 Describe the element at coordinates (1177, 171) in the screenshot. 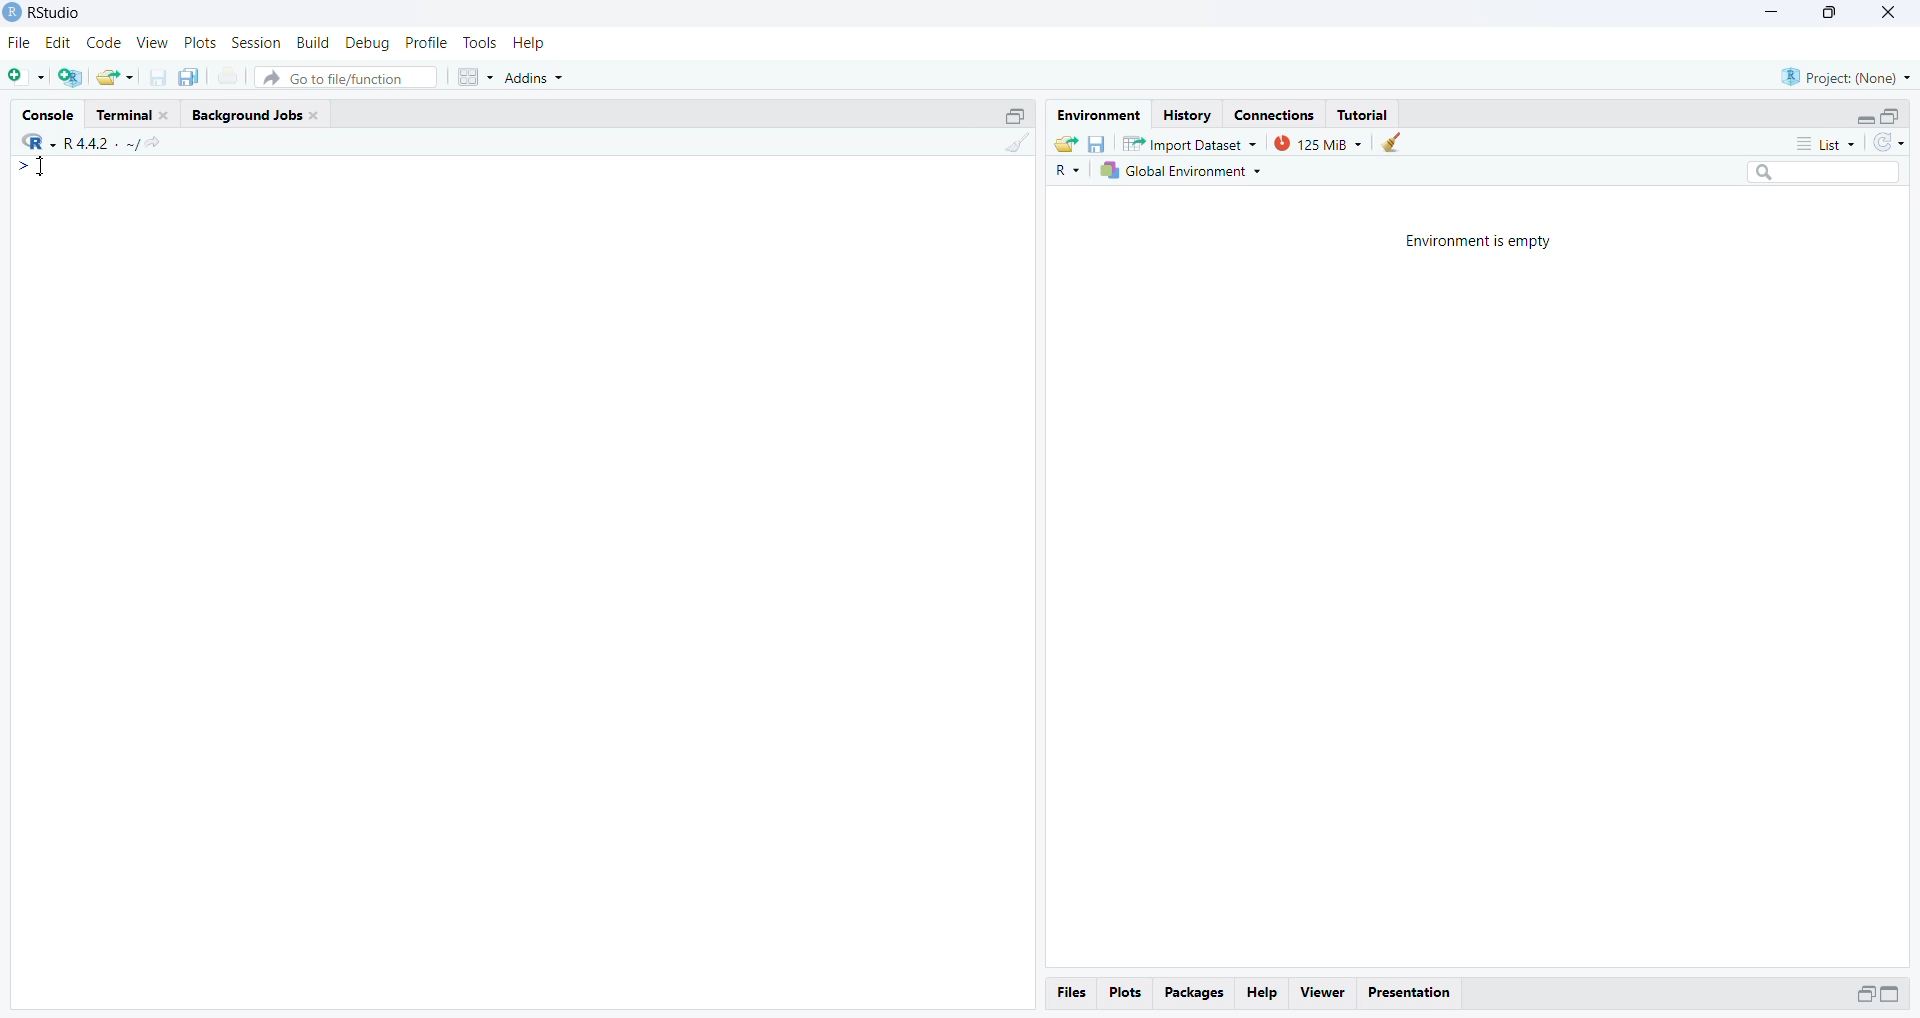

I see `global environment` at that location.